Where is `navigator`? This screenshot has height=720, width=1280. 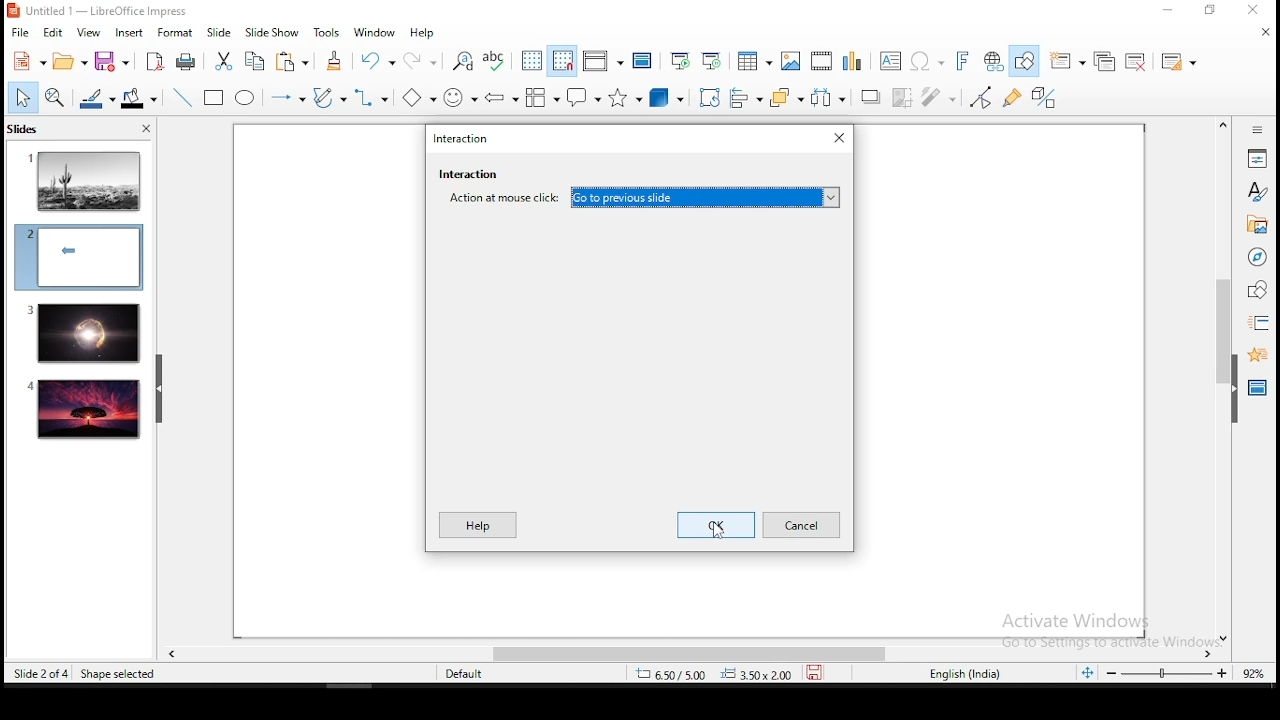 navigator is located at coordinates (1256, 259).